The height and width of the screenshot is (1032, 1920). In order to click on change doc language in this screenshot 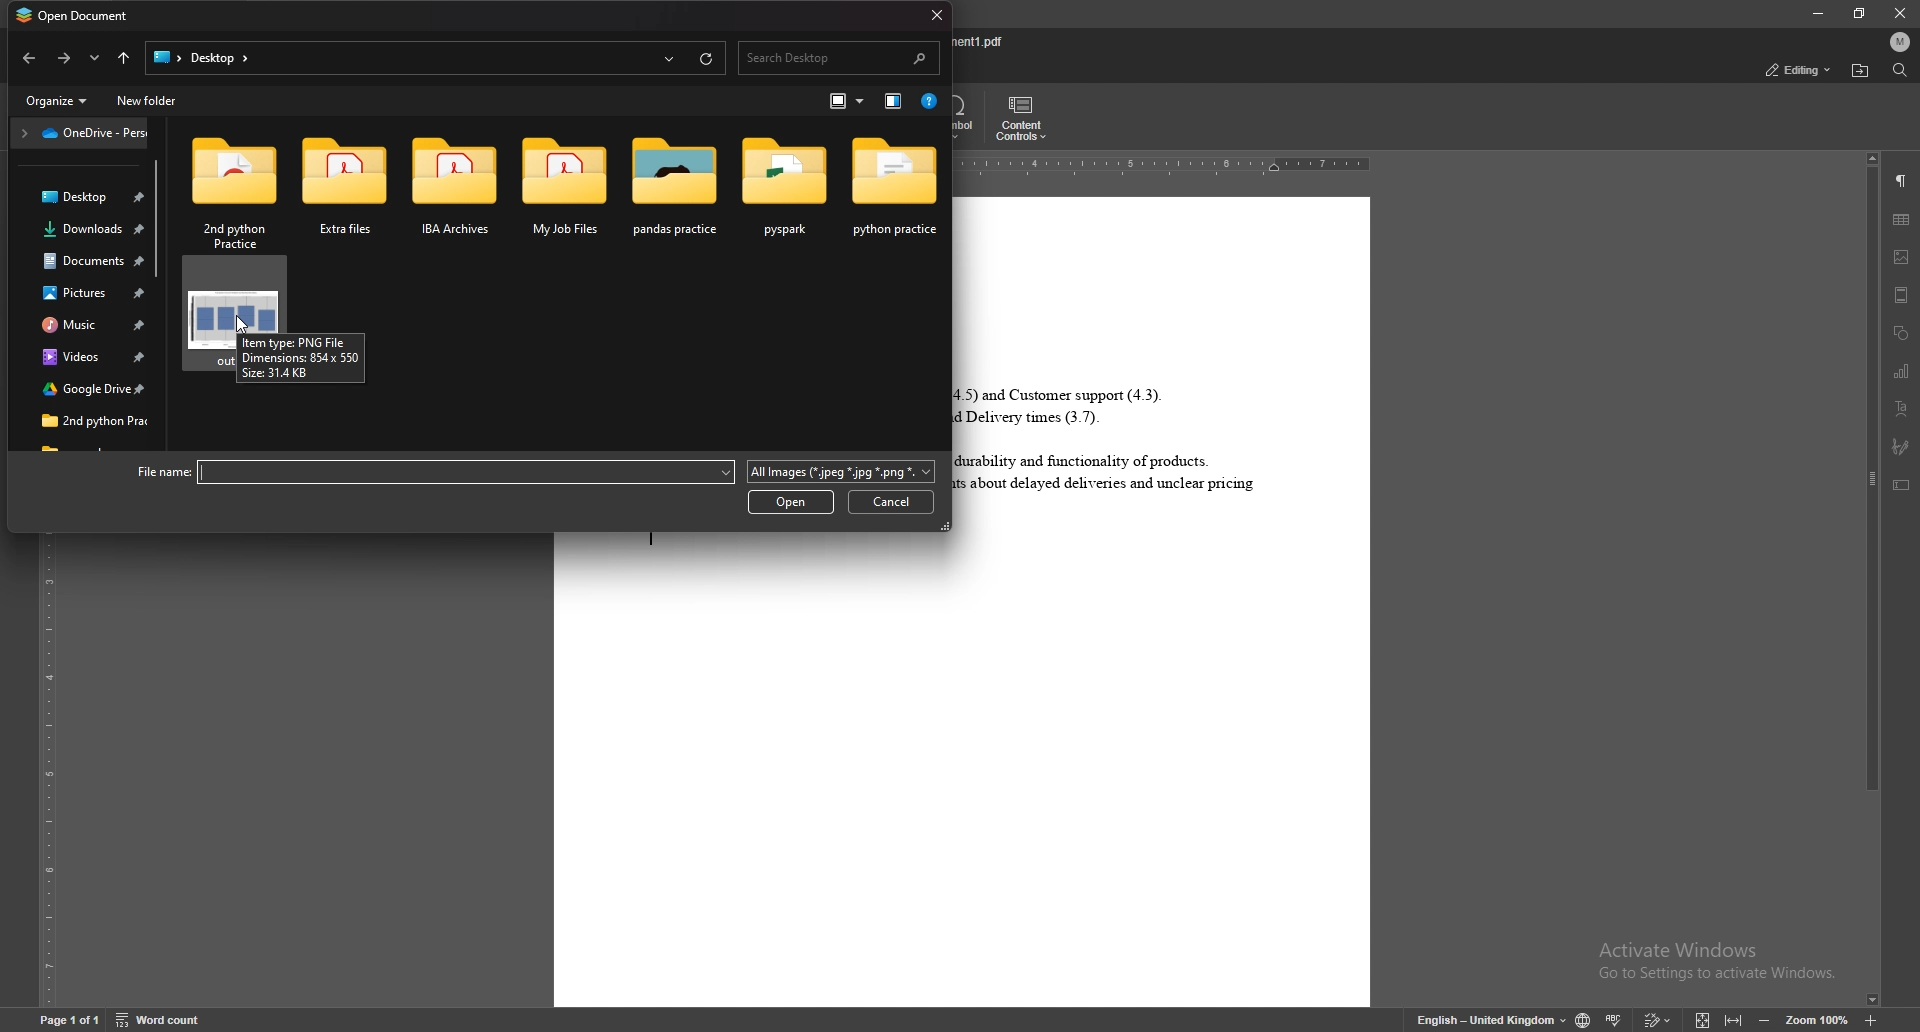, I will do `click(1582, 1020)`.